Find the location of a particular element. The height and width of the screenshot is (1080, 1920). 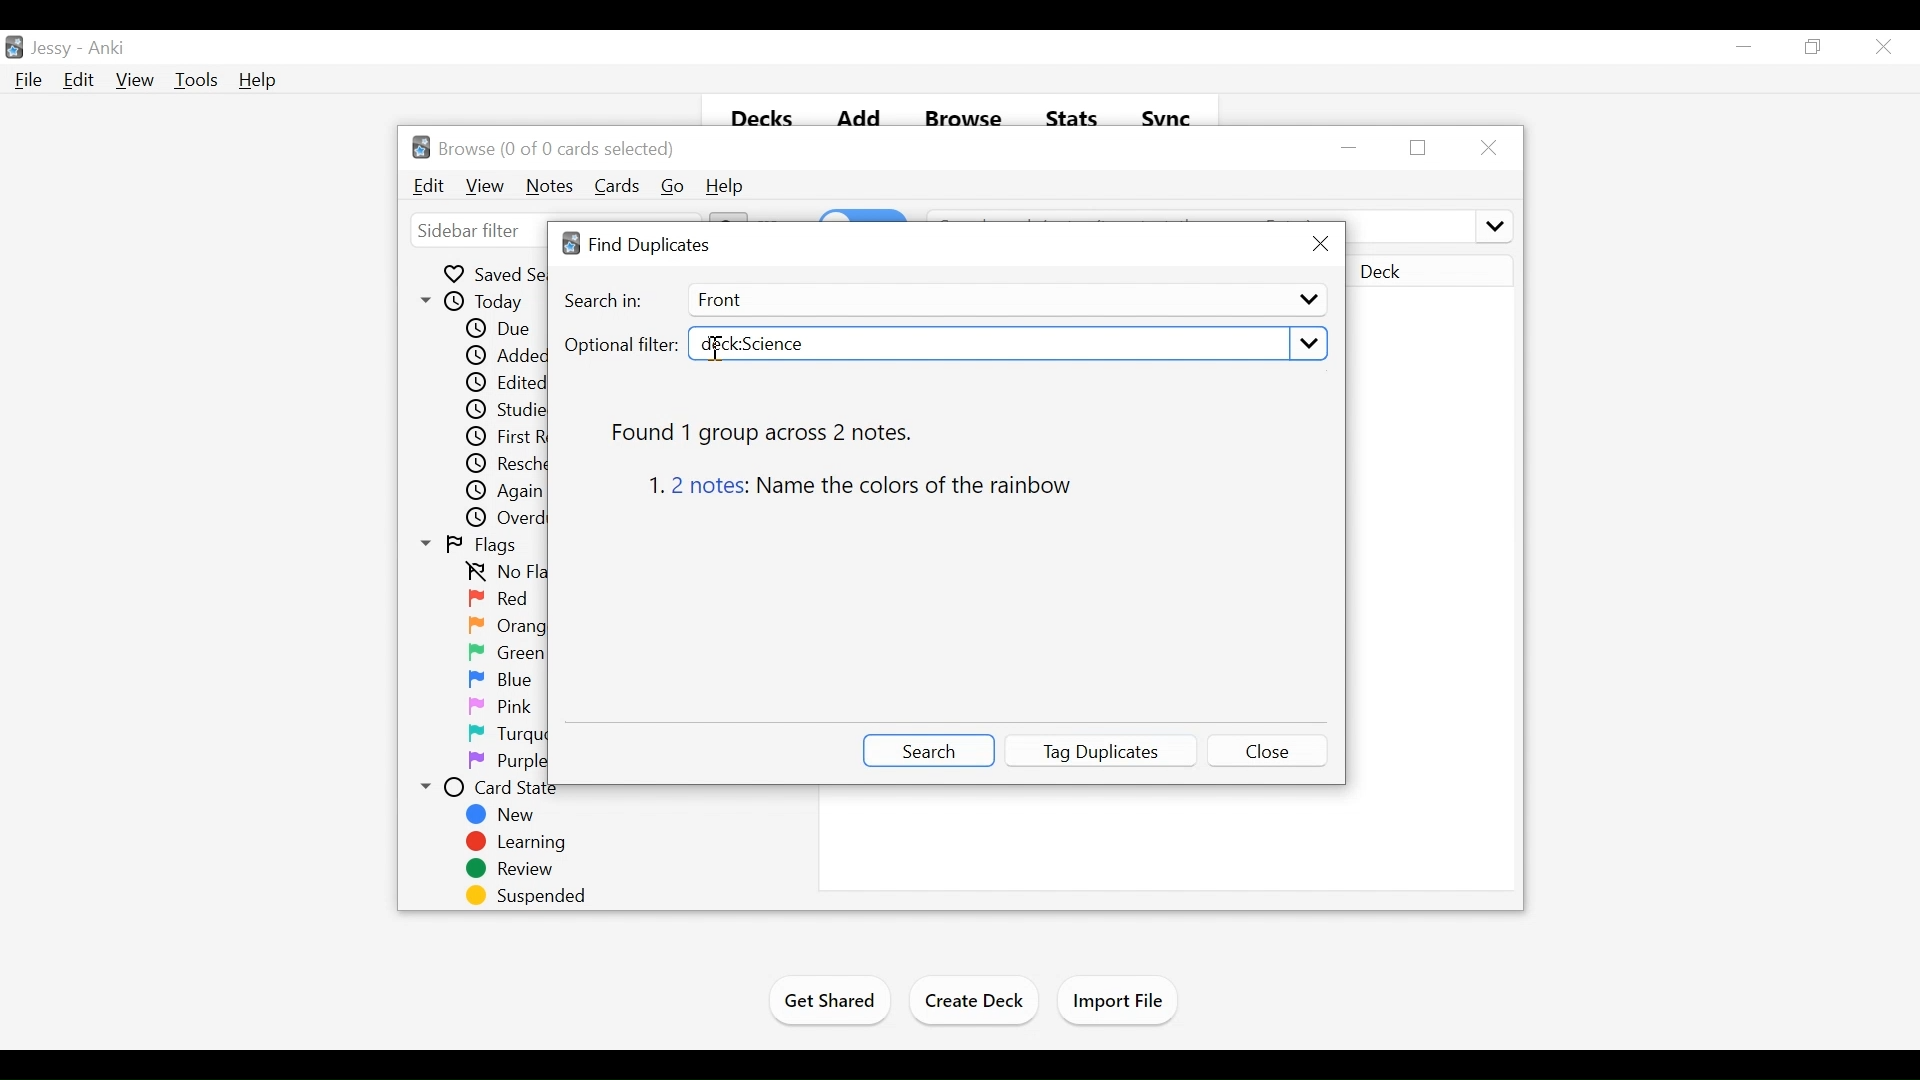

minimize is located at coordinates (1352, 146).